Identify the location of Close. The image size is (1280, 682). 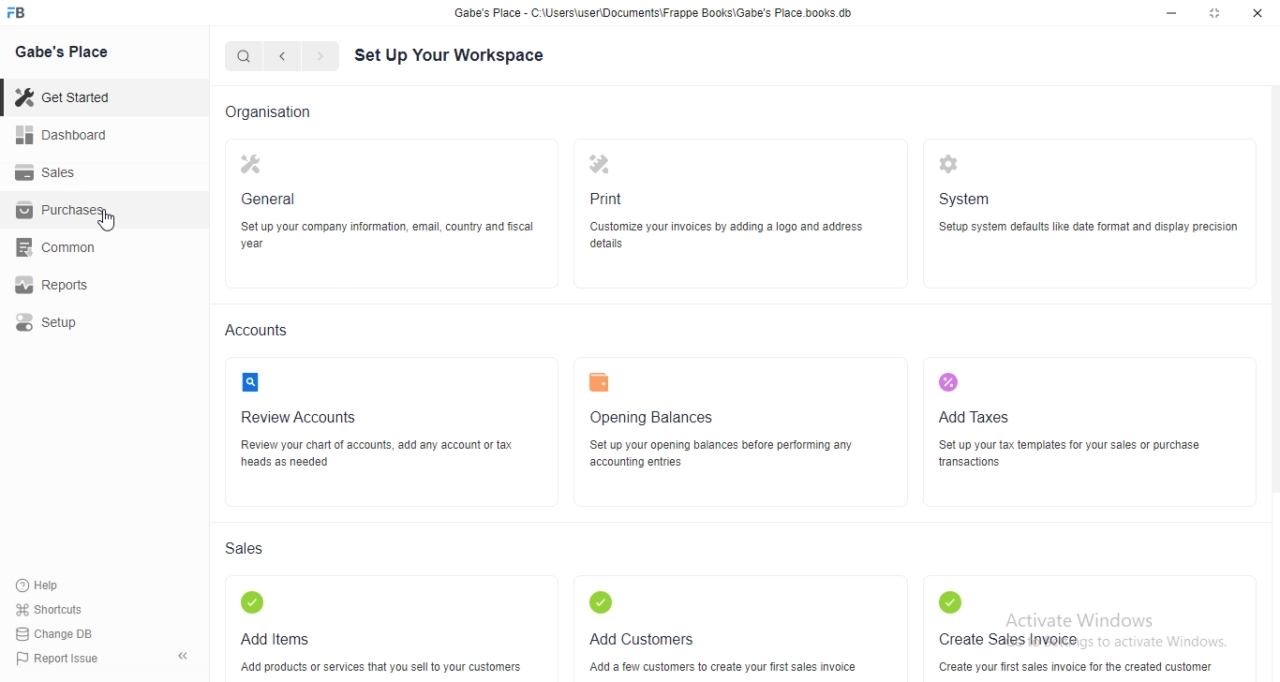
(1258, 13).